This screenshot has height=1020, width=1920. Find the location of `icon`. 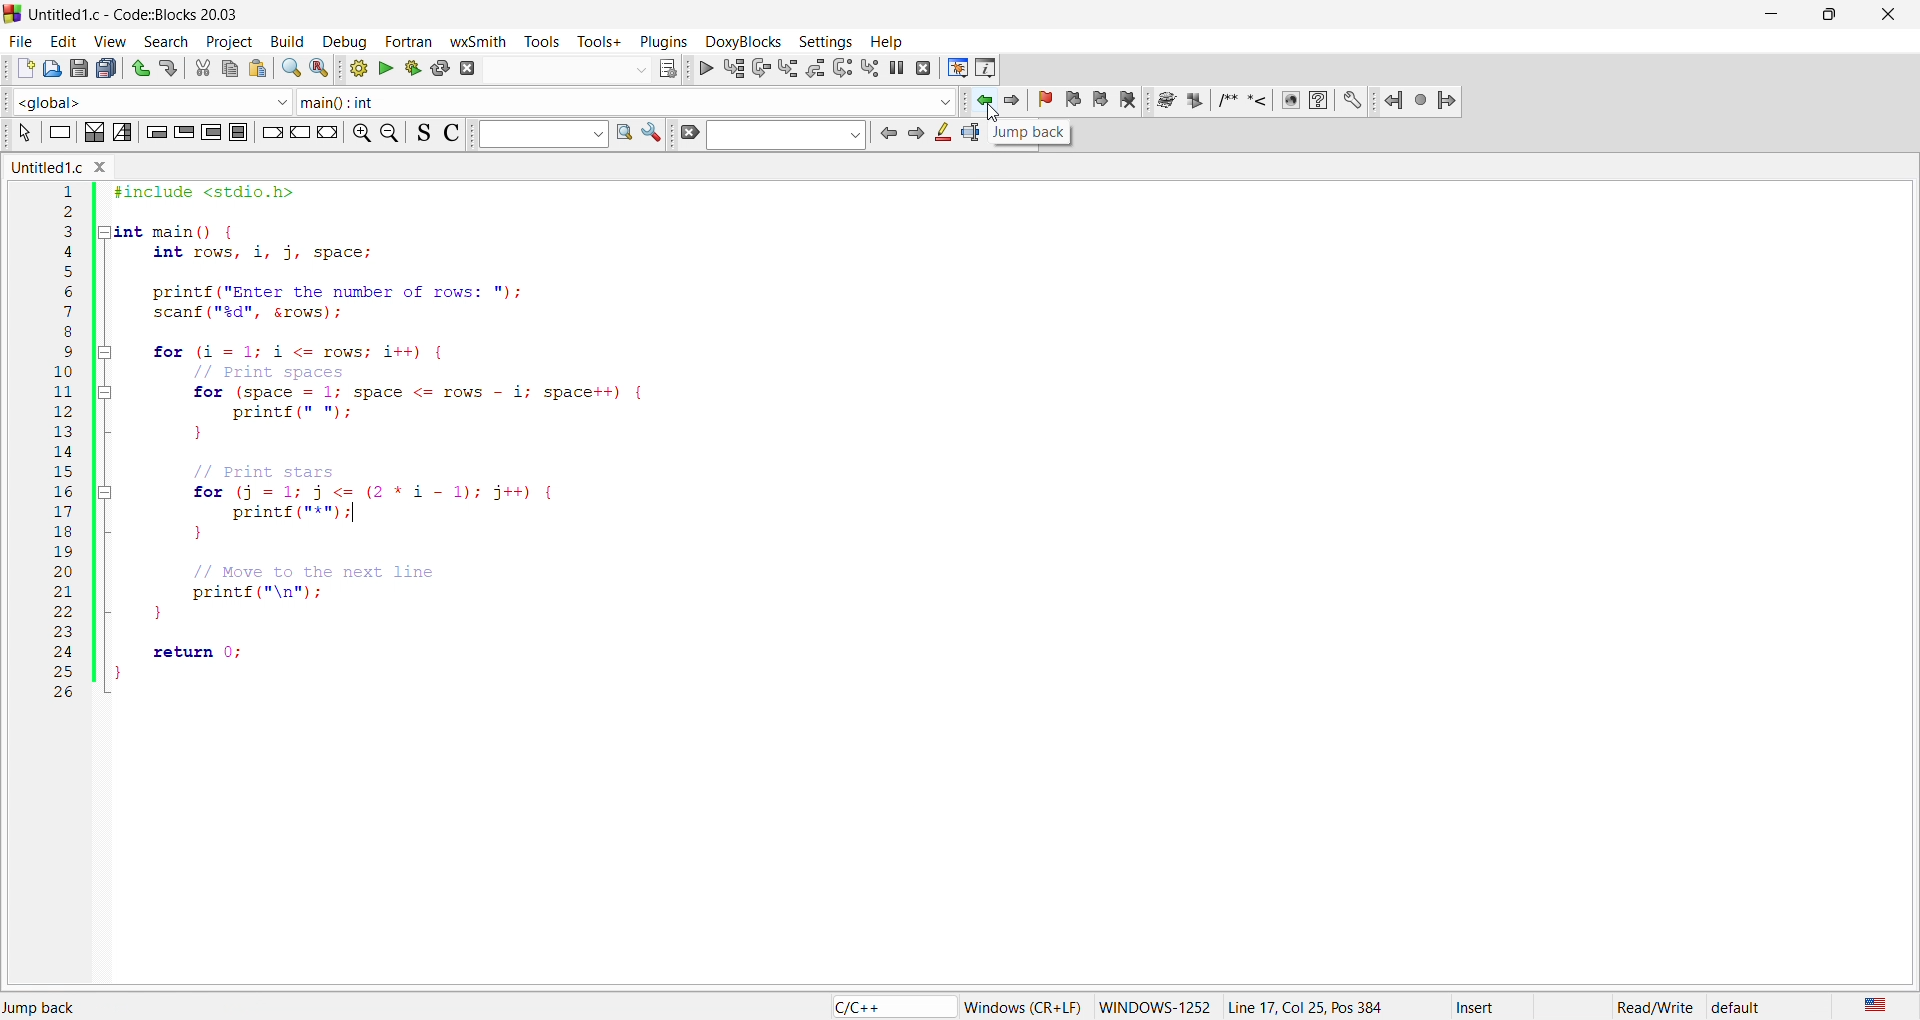

icon is located at coordinates (155, 137).